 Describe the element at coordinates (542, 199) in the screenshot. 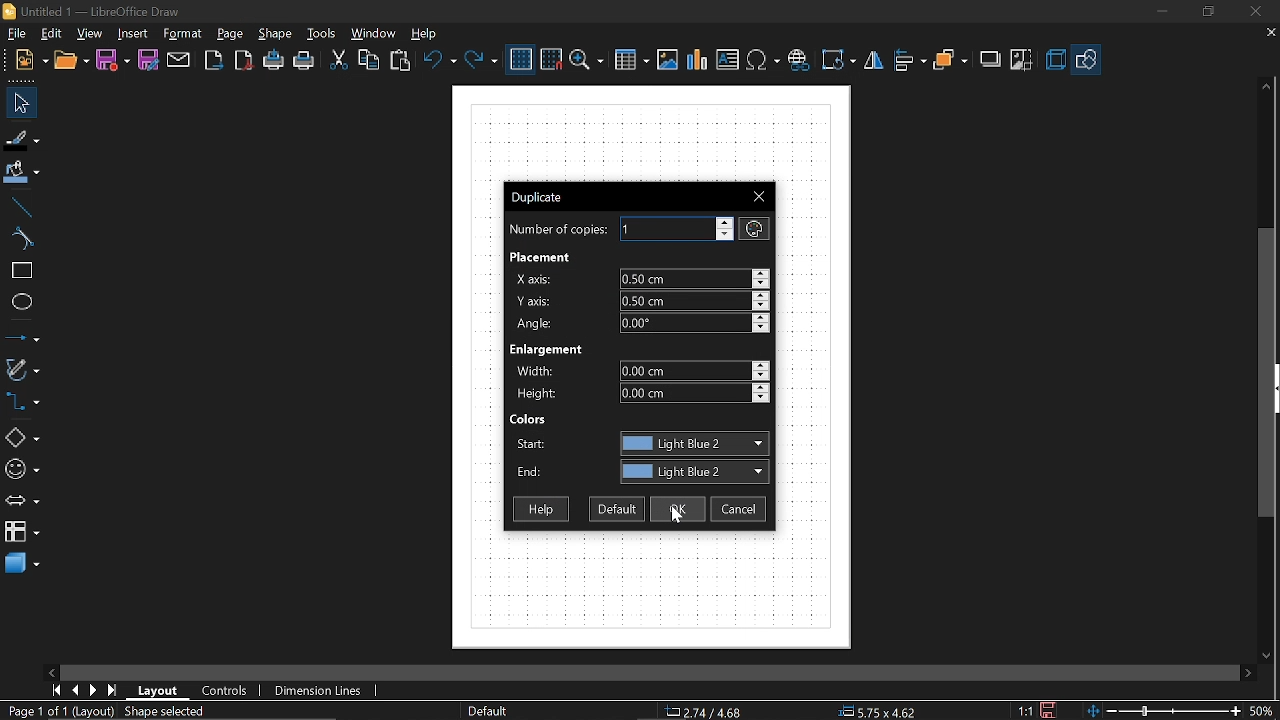

I see `Current window` at that location.